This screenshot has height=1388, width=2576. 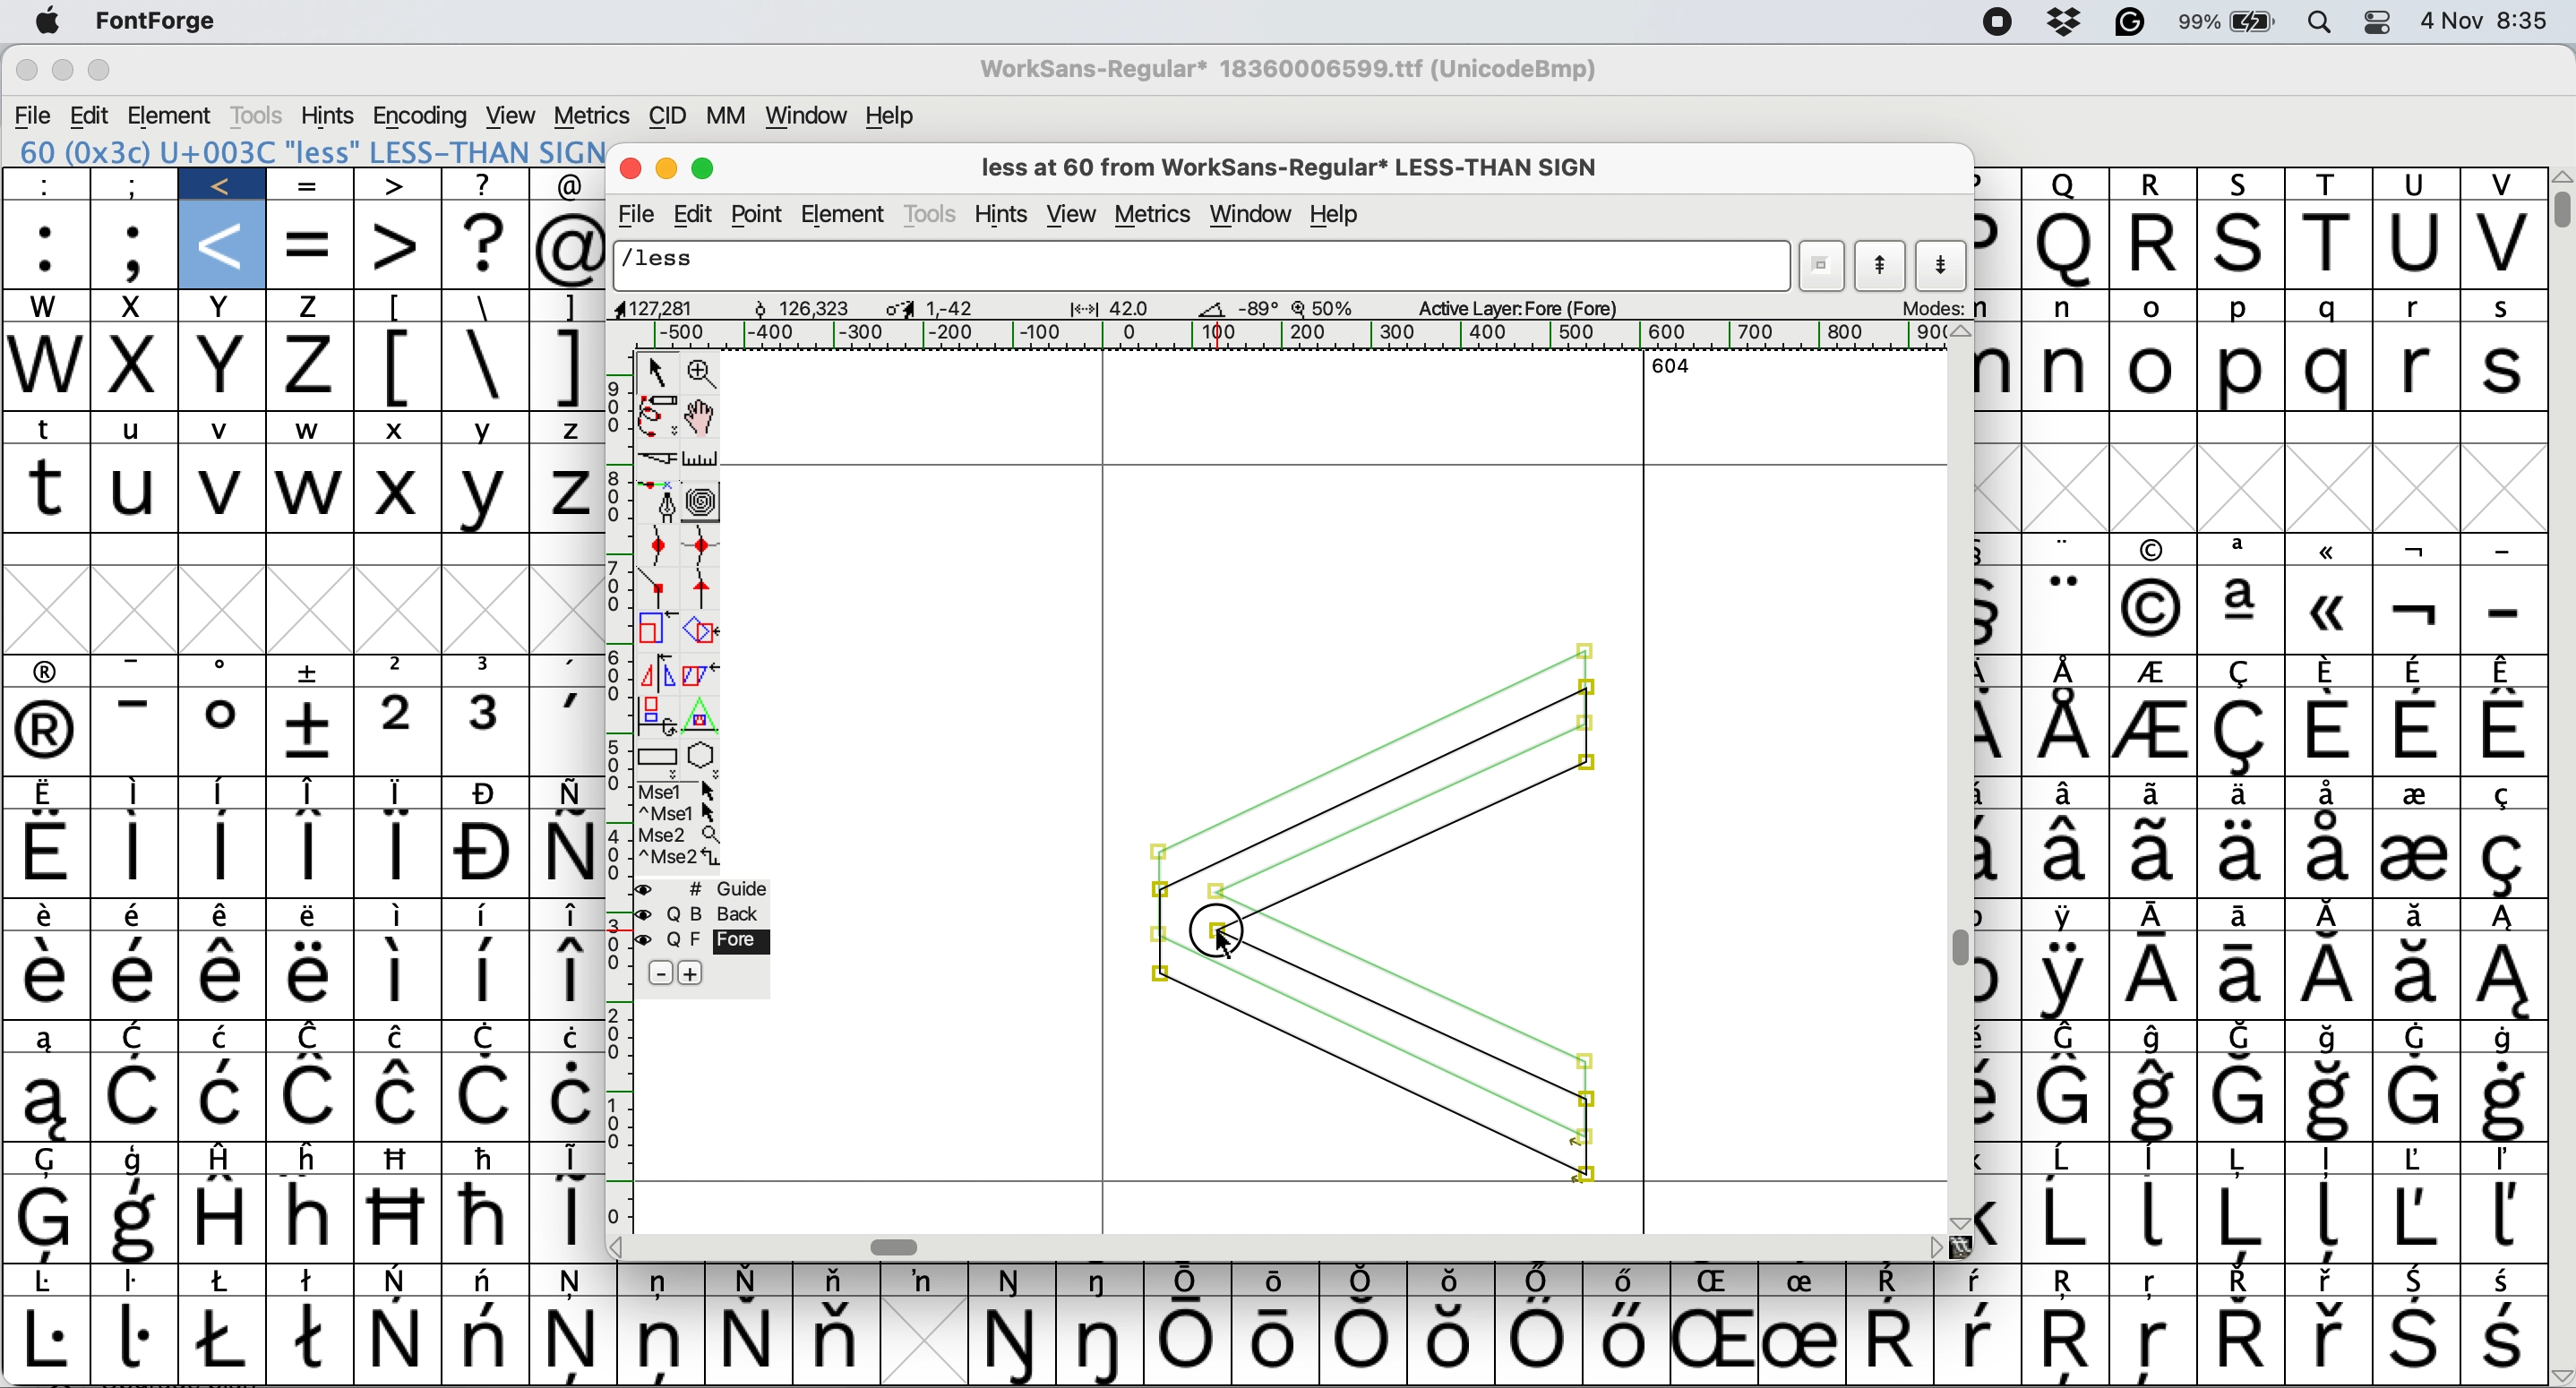 What do you see at coordinates (223, 733) in the screenshot?
I see `Symbol` at bounding box center [223, 733].